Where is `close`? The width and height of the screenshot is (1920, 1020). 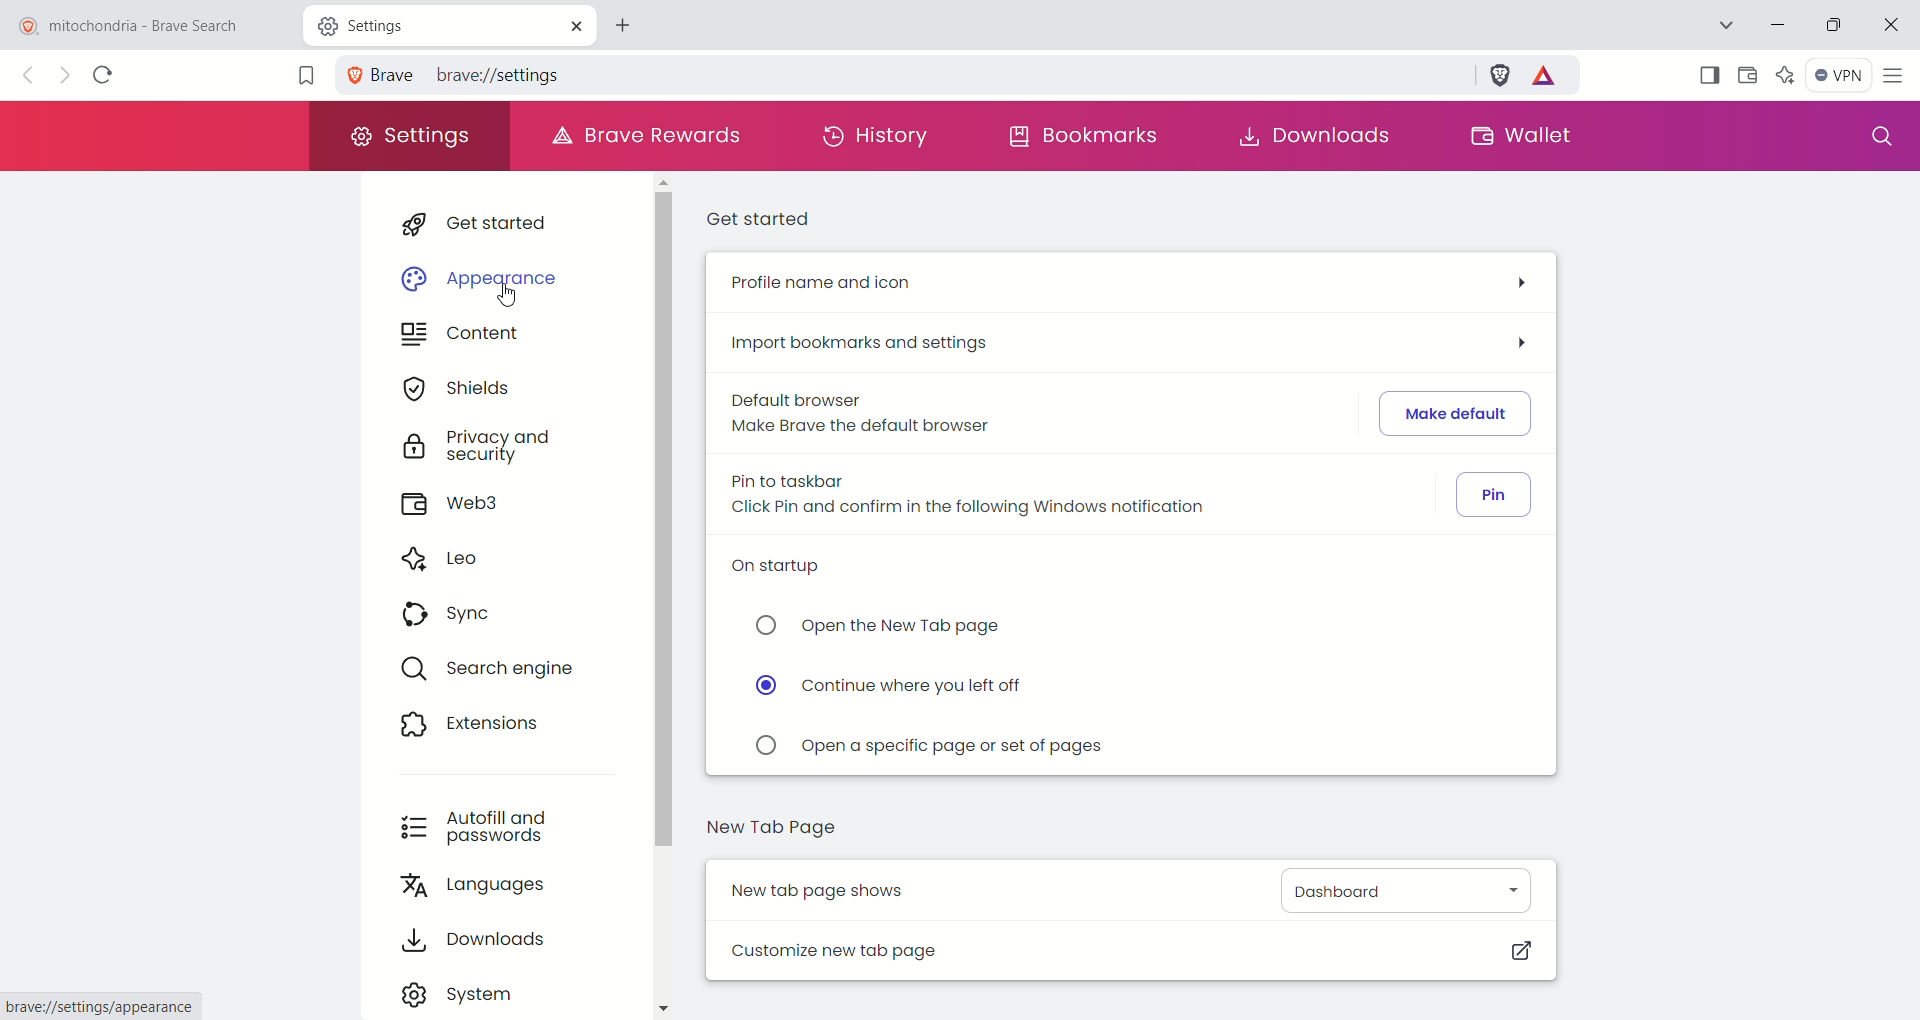
close is located at coordinates (1896, 20).